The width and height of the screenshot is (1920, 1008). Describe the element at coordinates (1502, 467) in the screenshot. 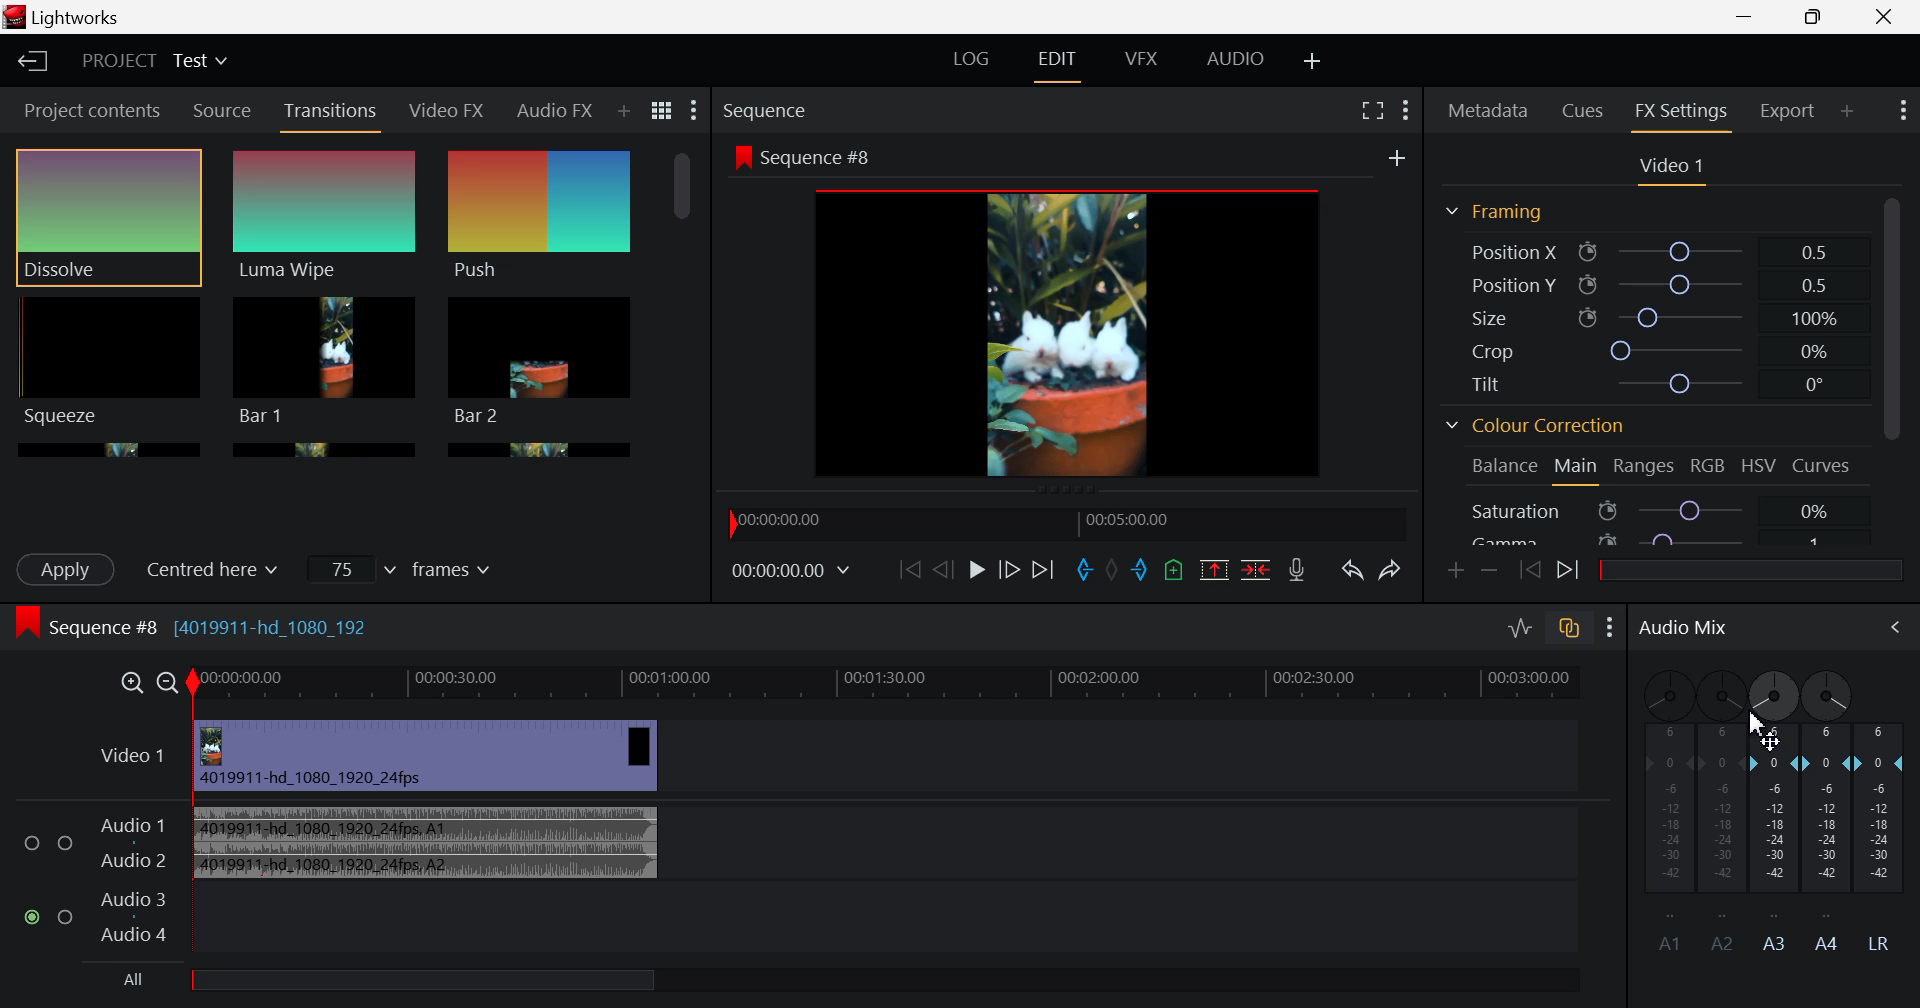

I see `Balance` at that location.